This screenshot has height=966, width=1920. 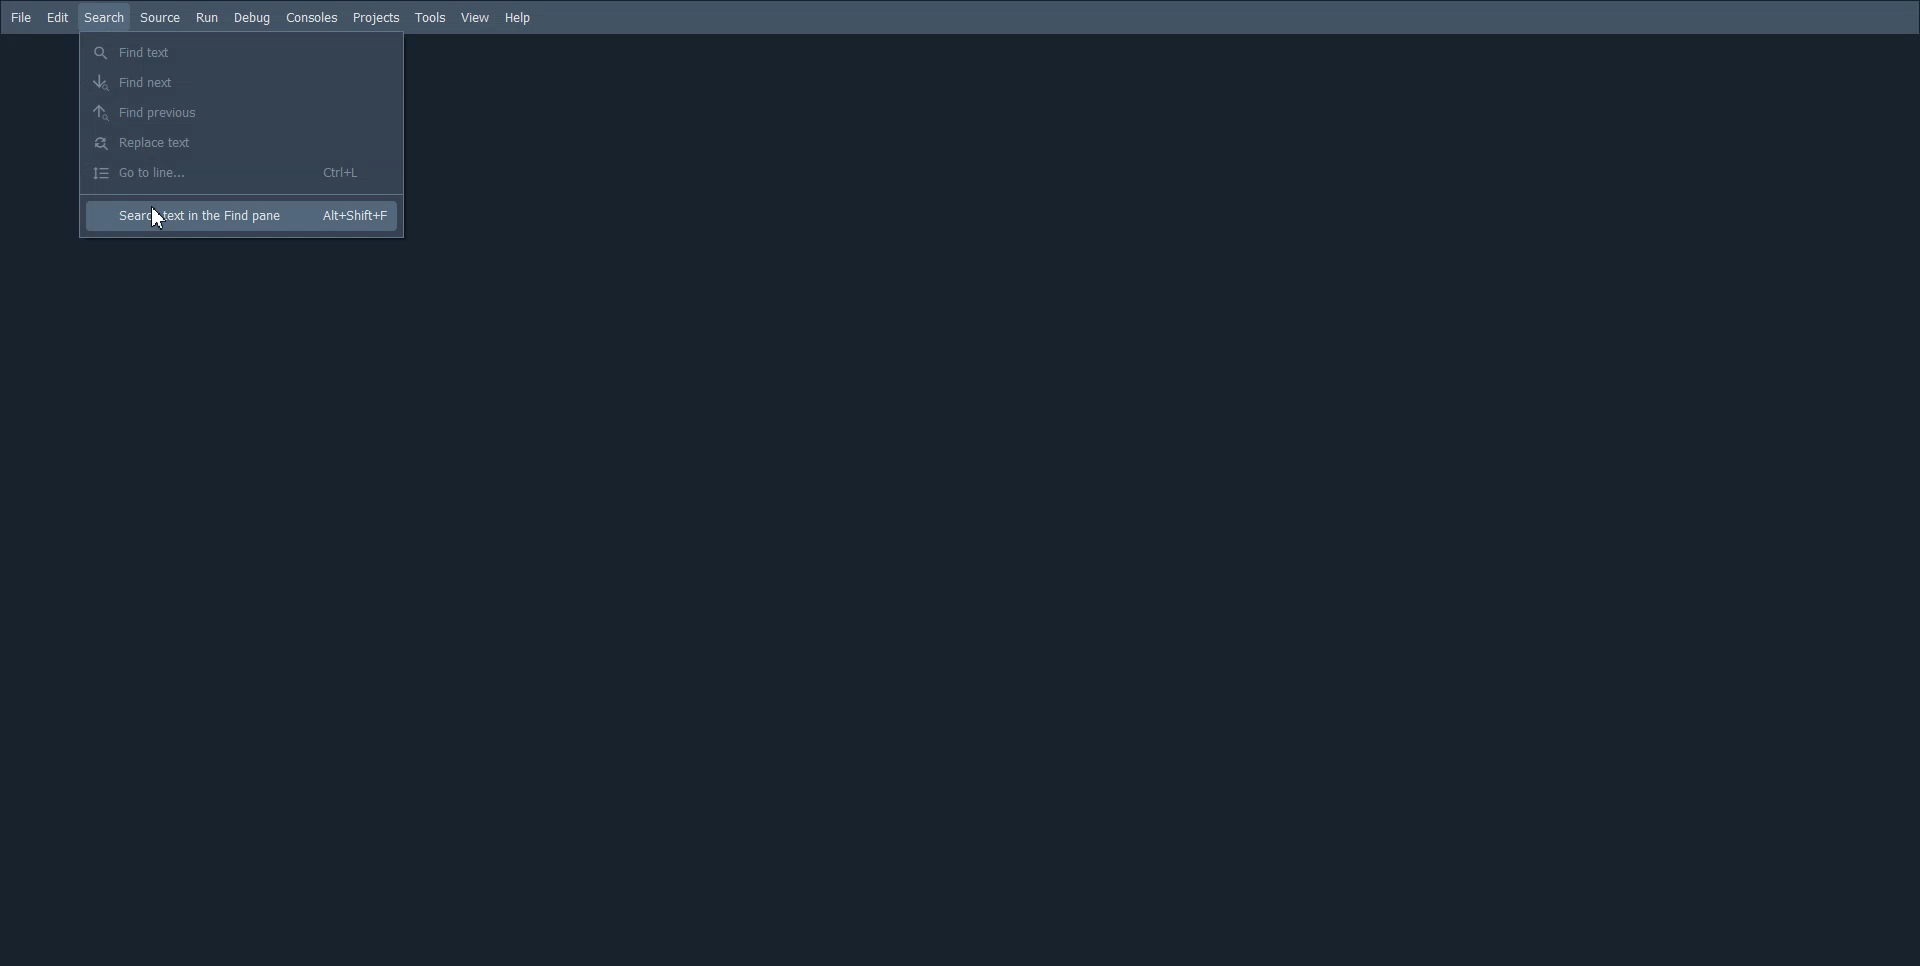 I want to click on Debug, so click(x=253, y=17).